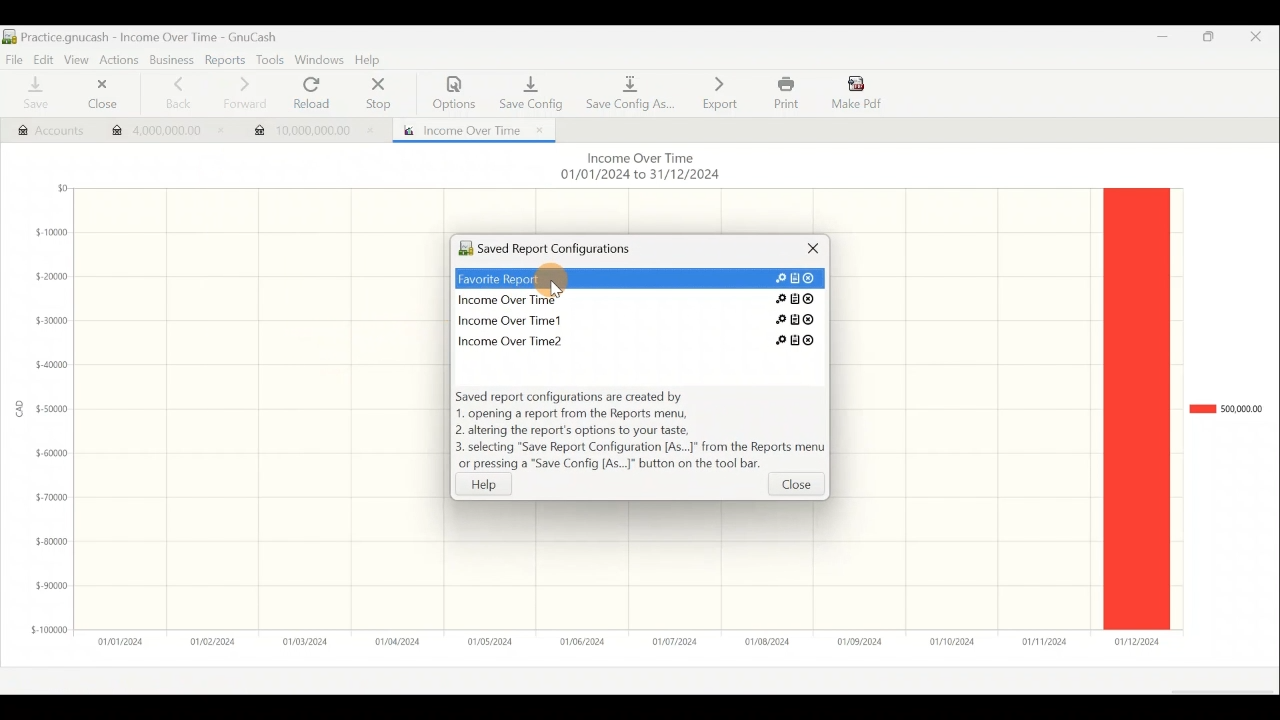  I want to click on Saved report configurations, so click(605, 251).